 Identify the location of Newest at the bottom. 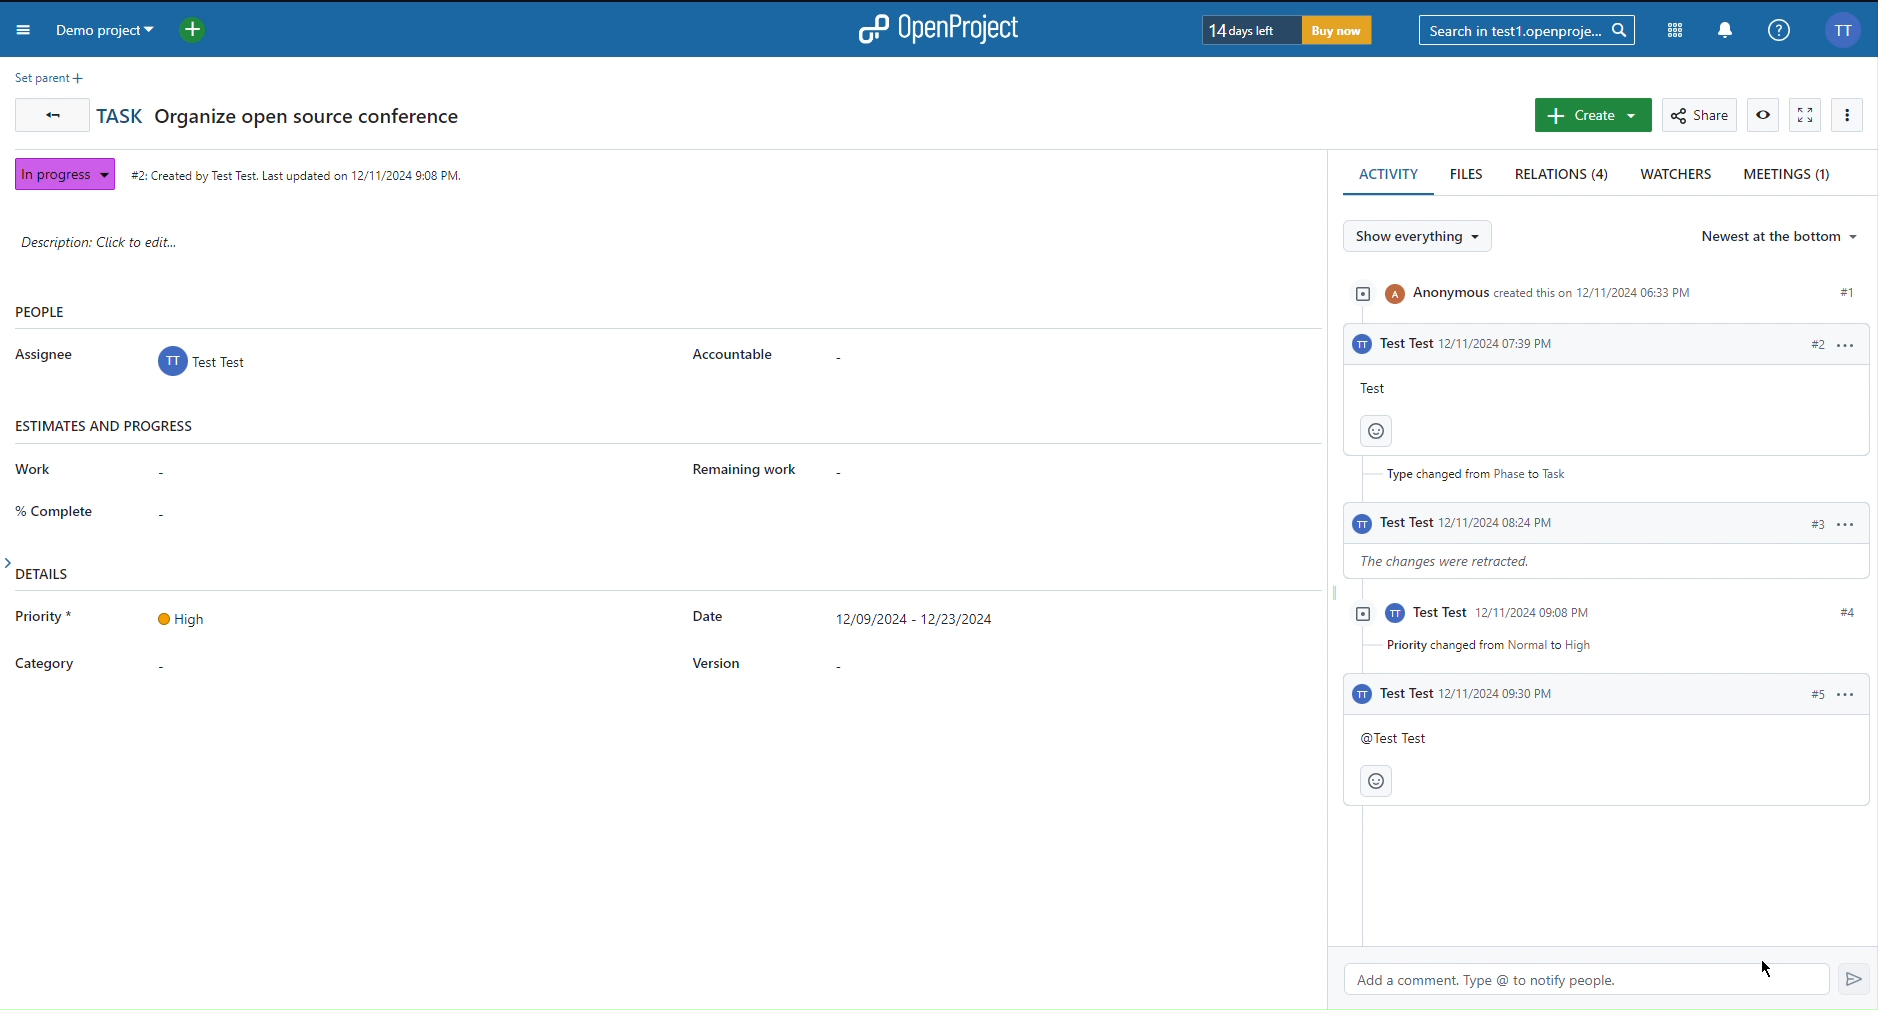
(1782, 236).